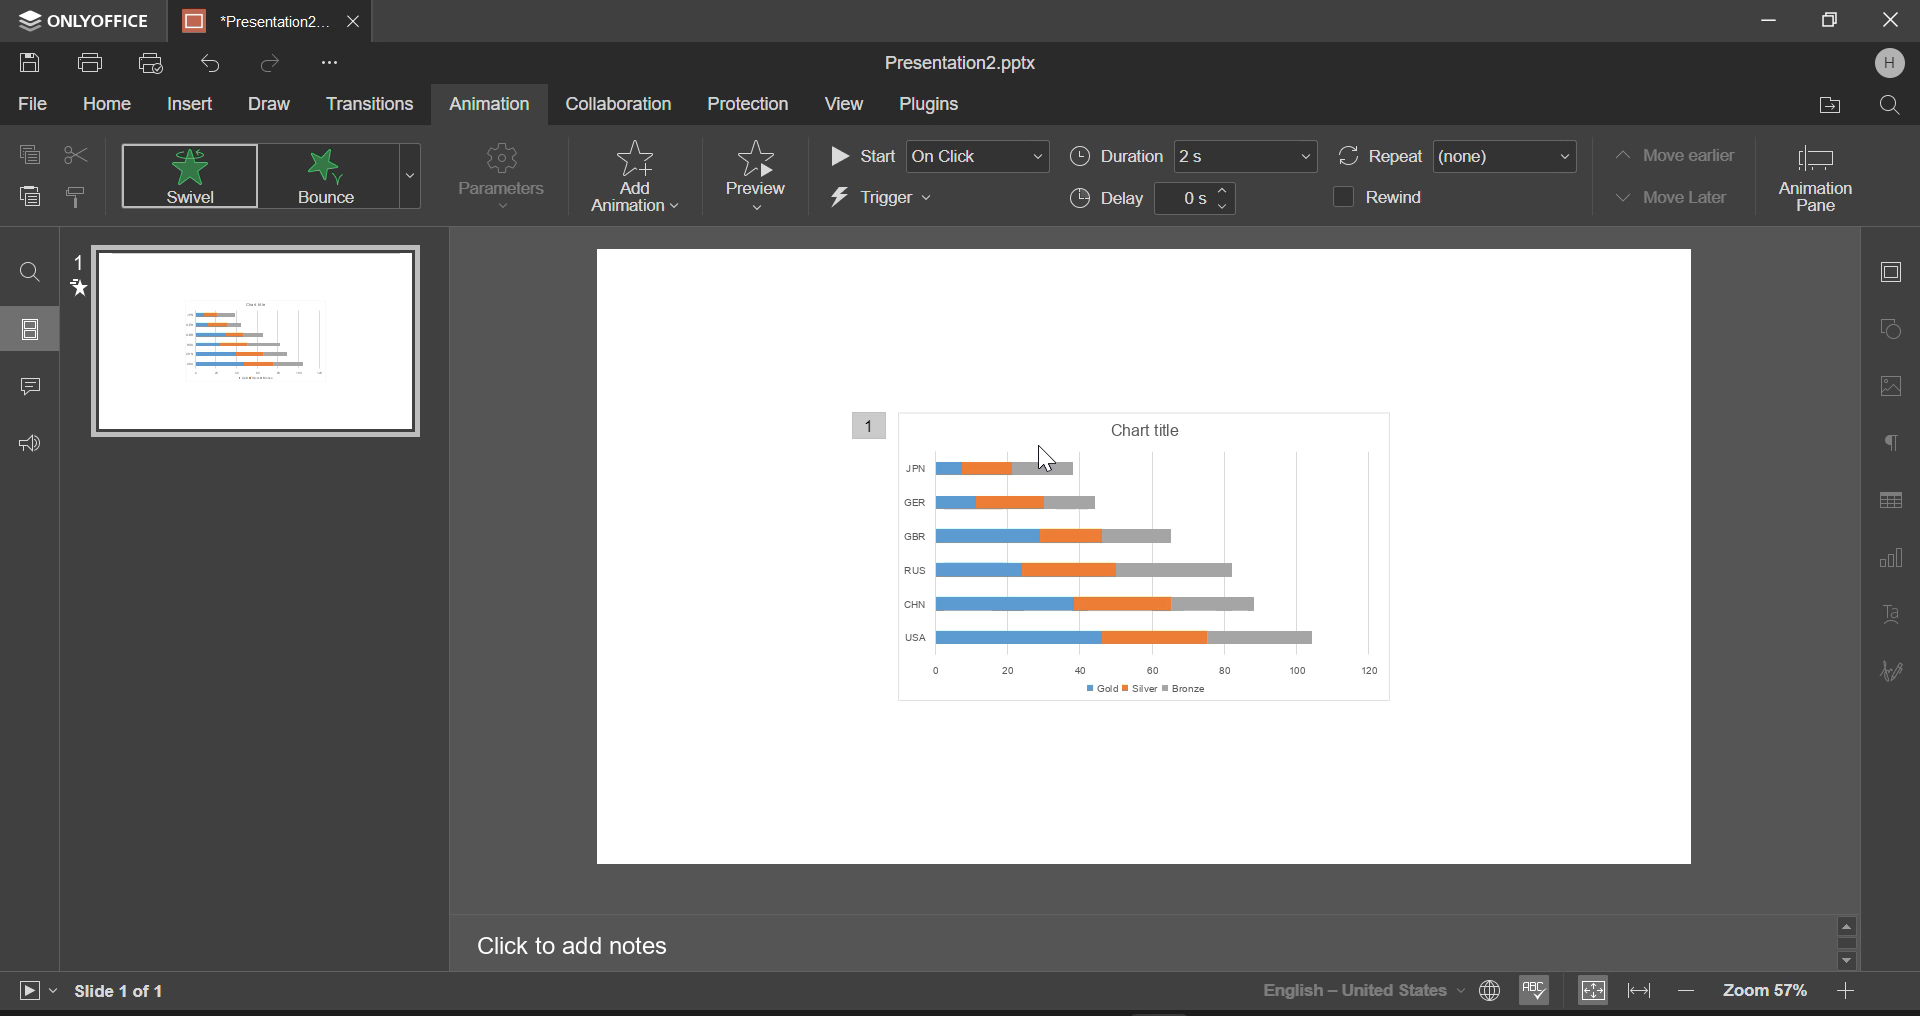 This screenshot has width=1920, height=1016. I want to click on Collaboration, so click(618, 104).